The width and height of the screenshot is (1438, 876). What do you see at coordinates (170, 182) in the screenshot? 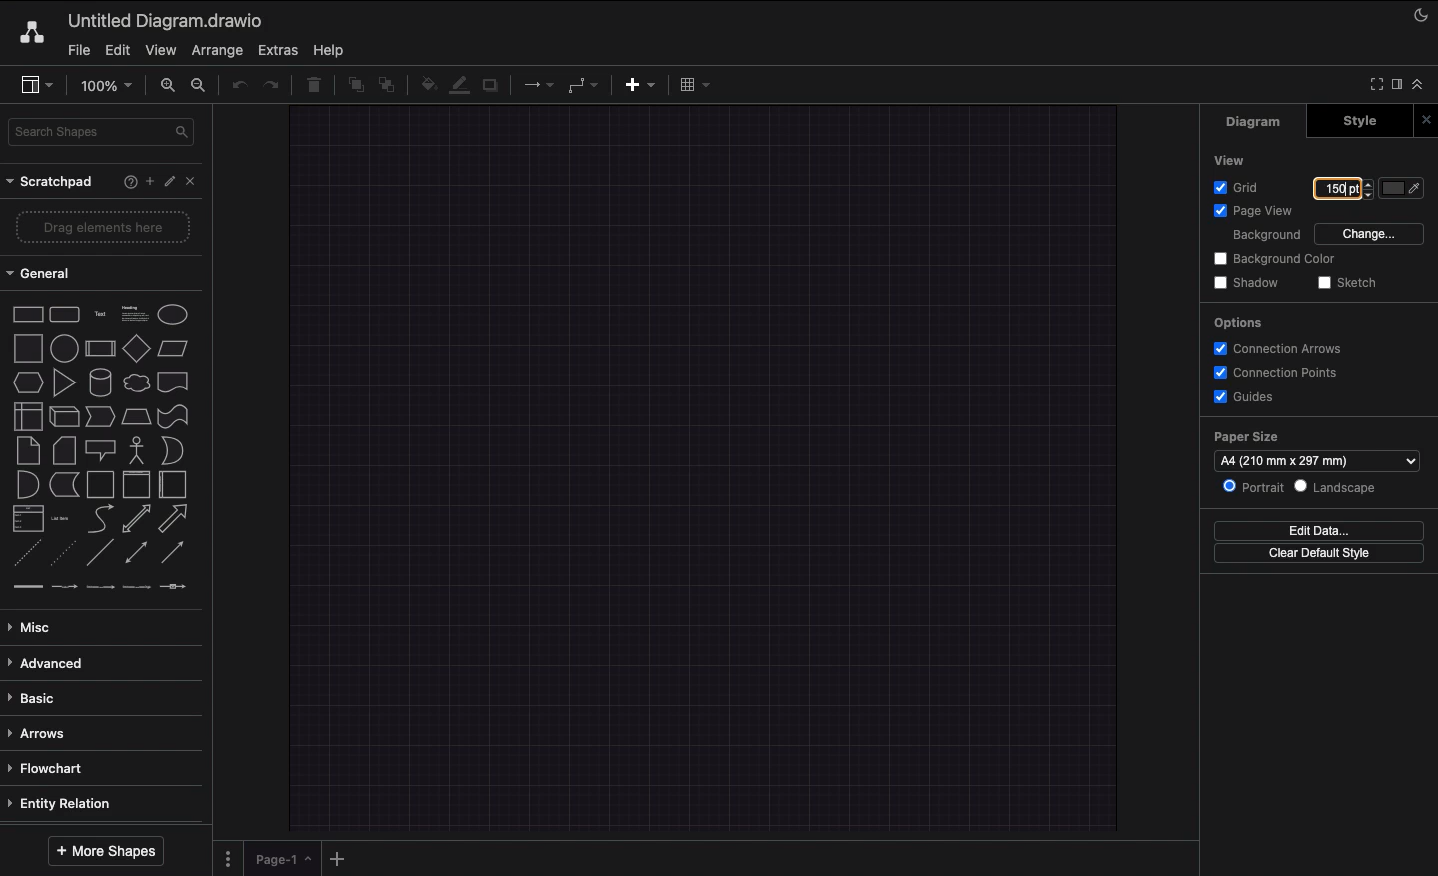
I see `Edit` at bounding box center [170, 182].